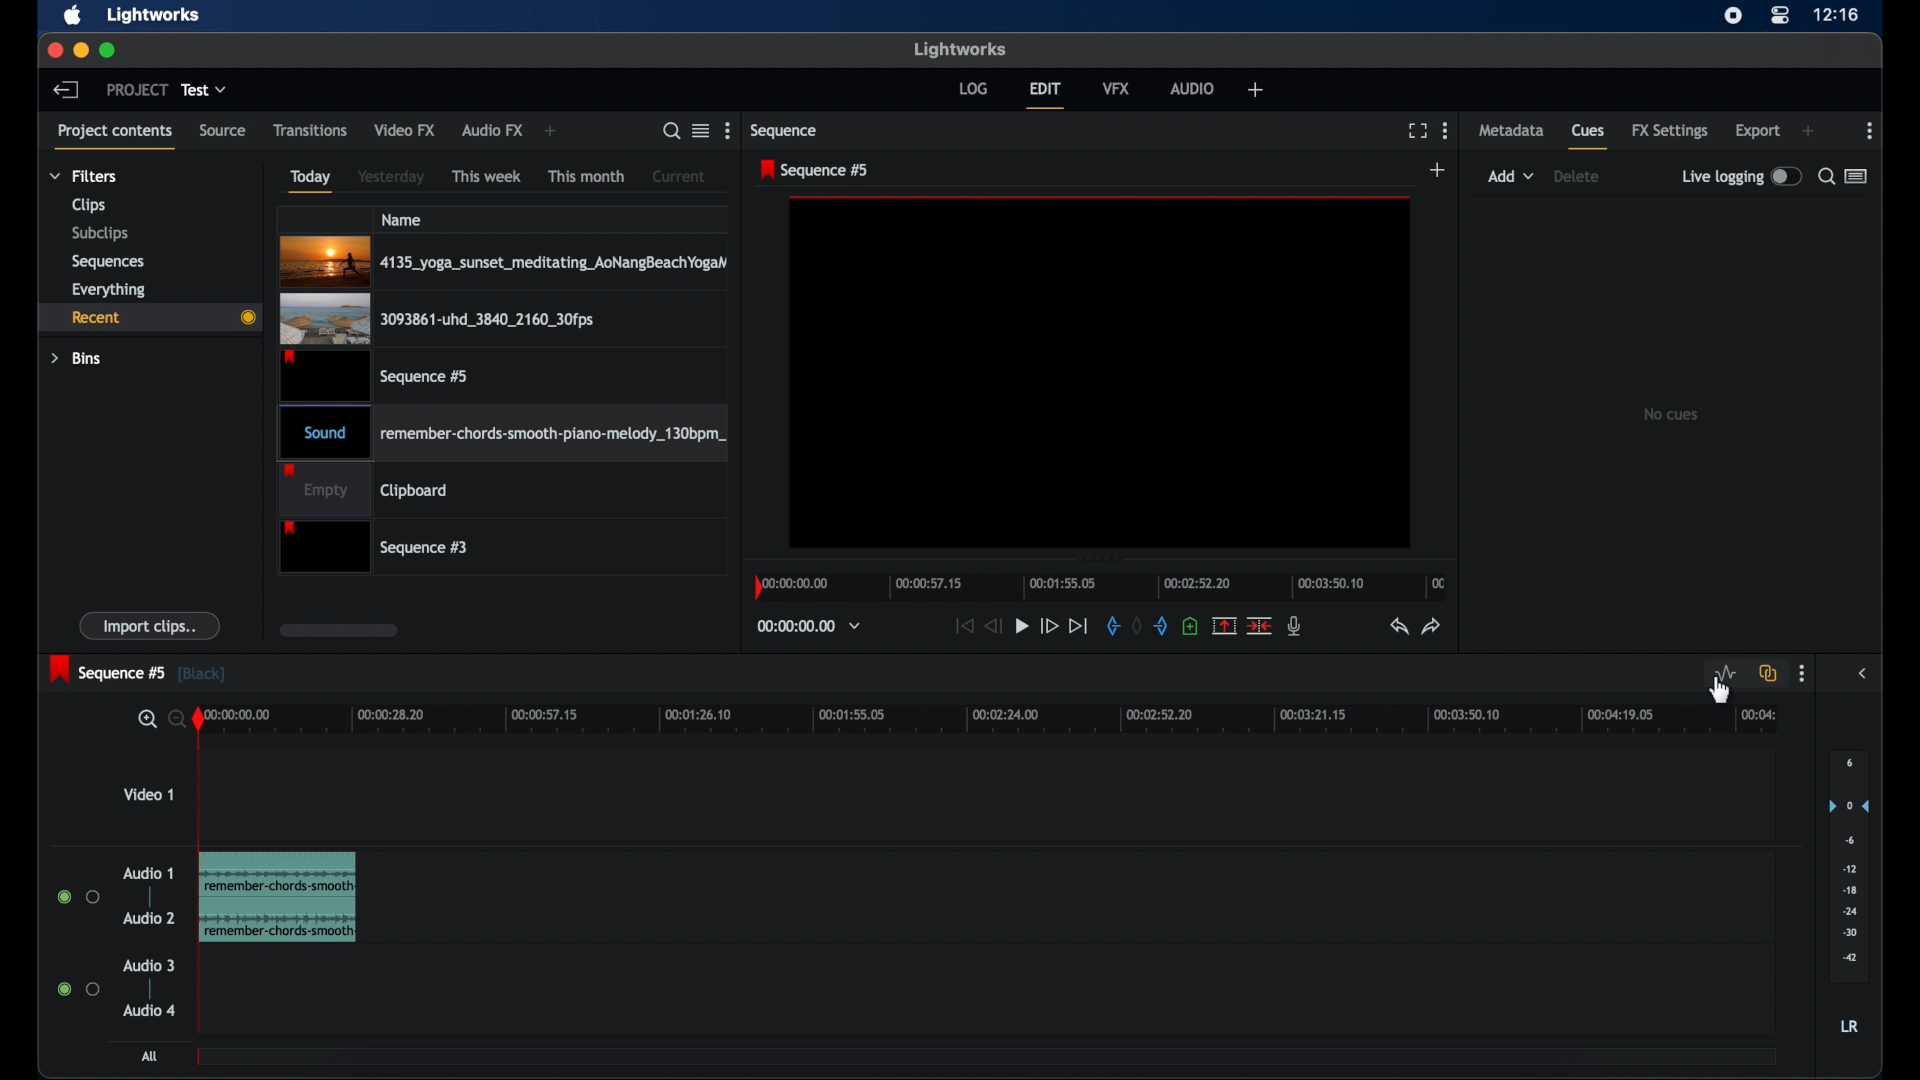 This screenshot has width=1920, height=1080. I want to click on lightworks, so click(962, 50).